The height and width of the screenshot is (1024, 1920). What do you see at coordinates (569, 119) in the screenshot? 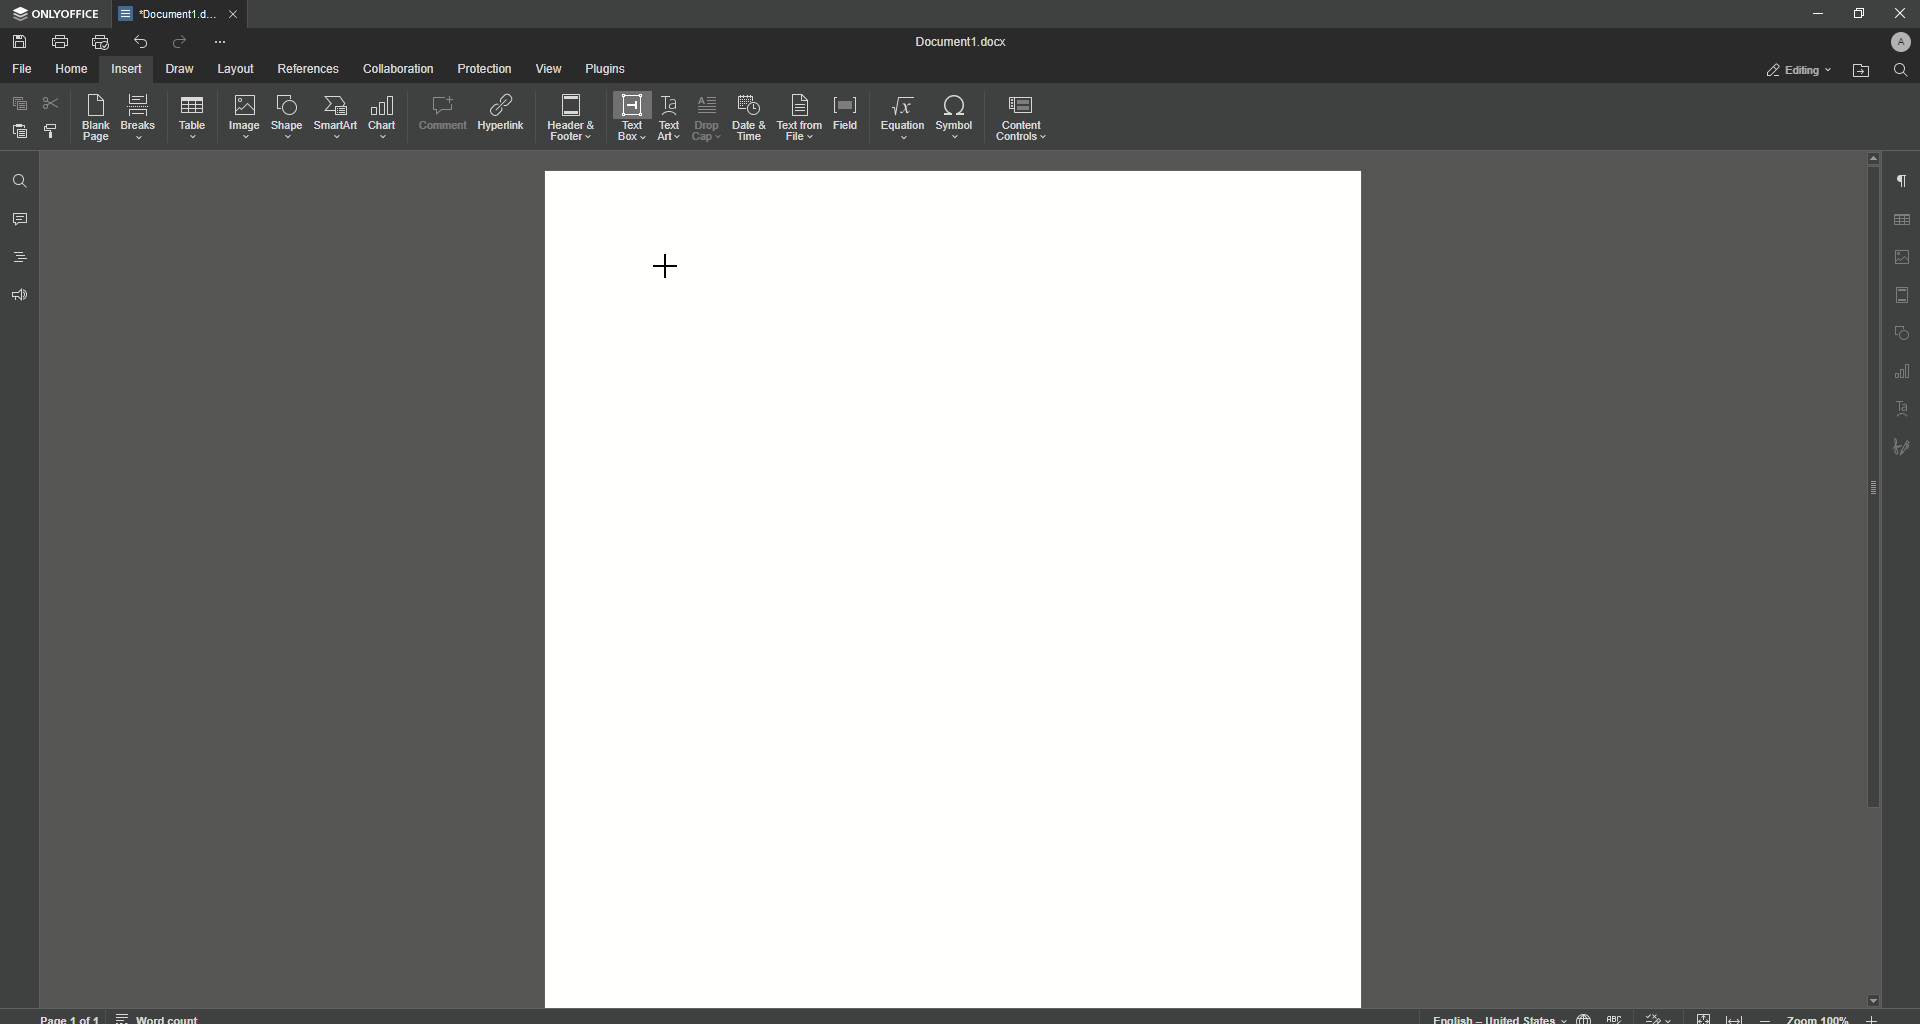
I see `Header and Footer` at bounding box center [569, 119].